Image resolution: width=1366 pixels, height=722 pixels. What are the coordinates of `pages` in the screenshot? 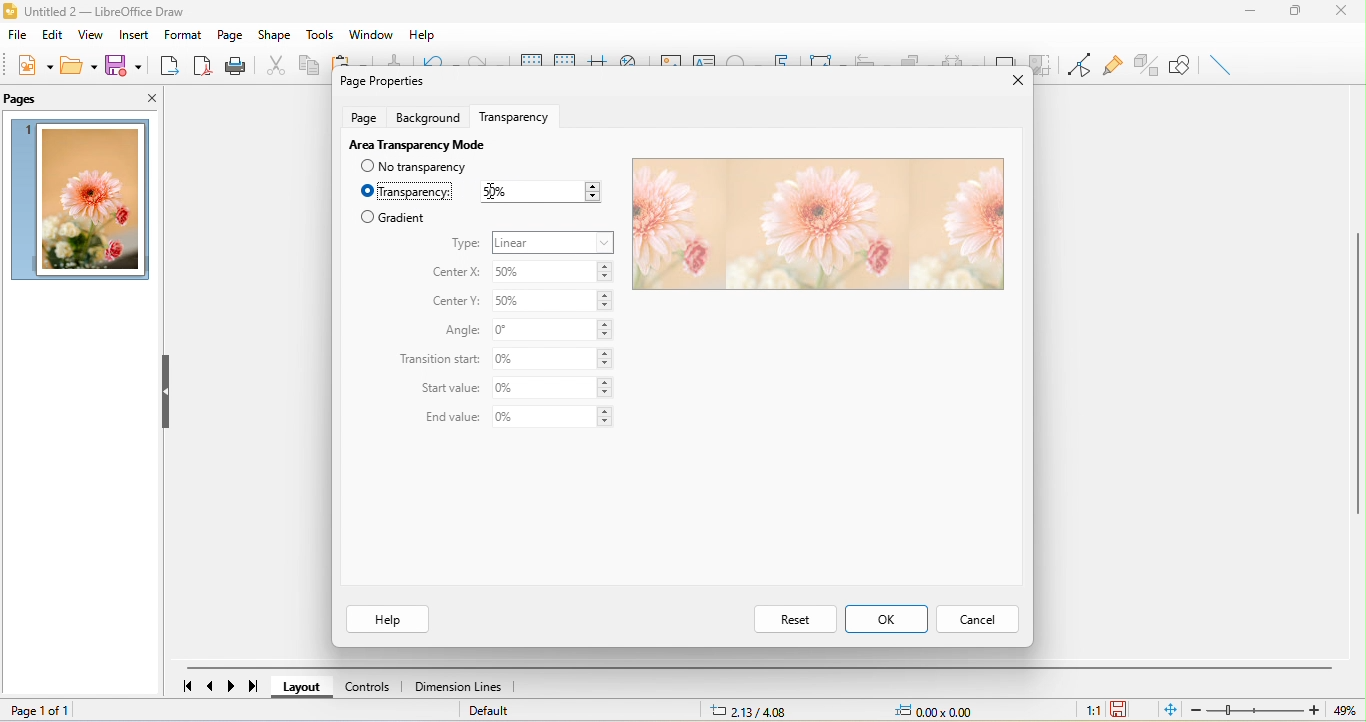 It's located at (25, 100).